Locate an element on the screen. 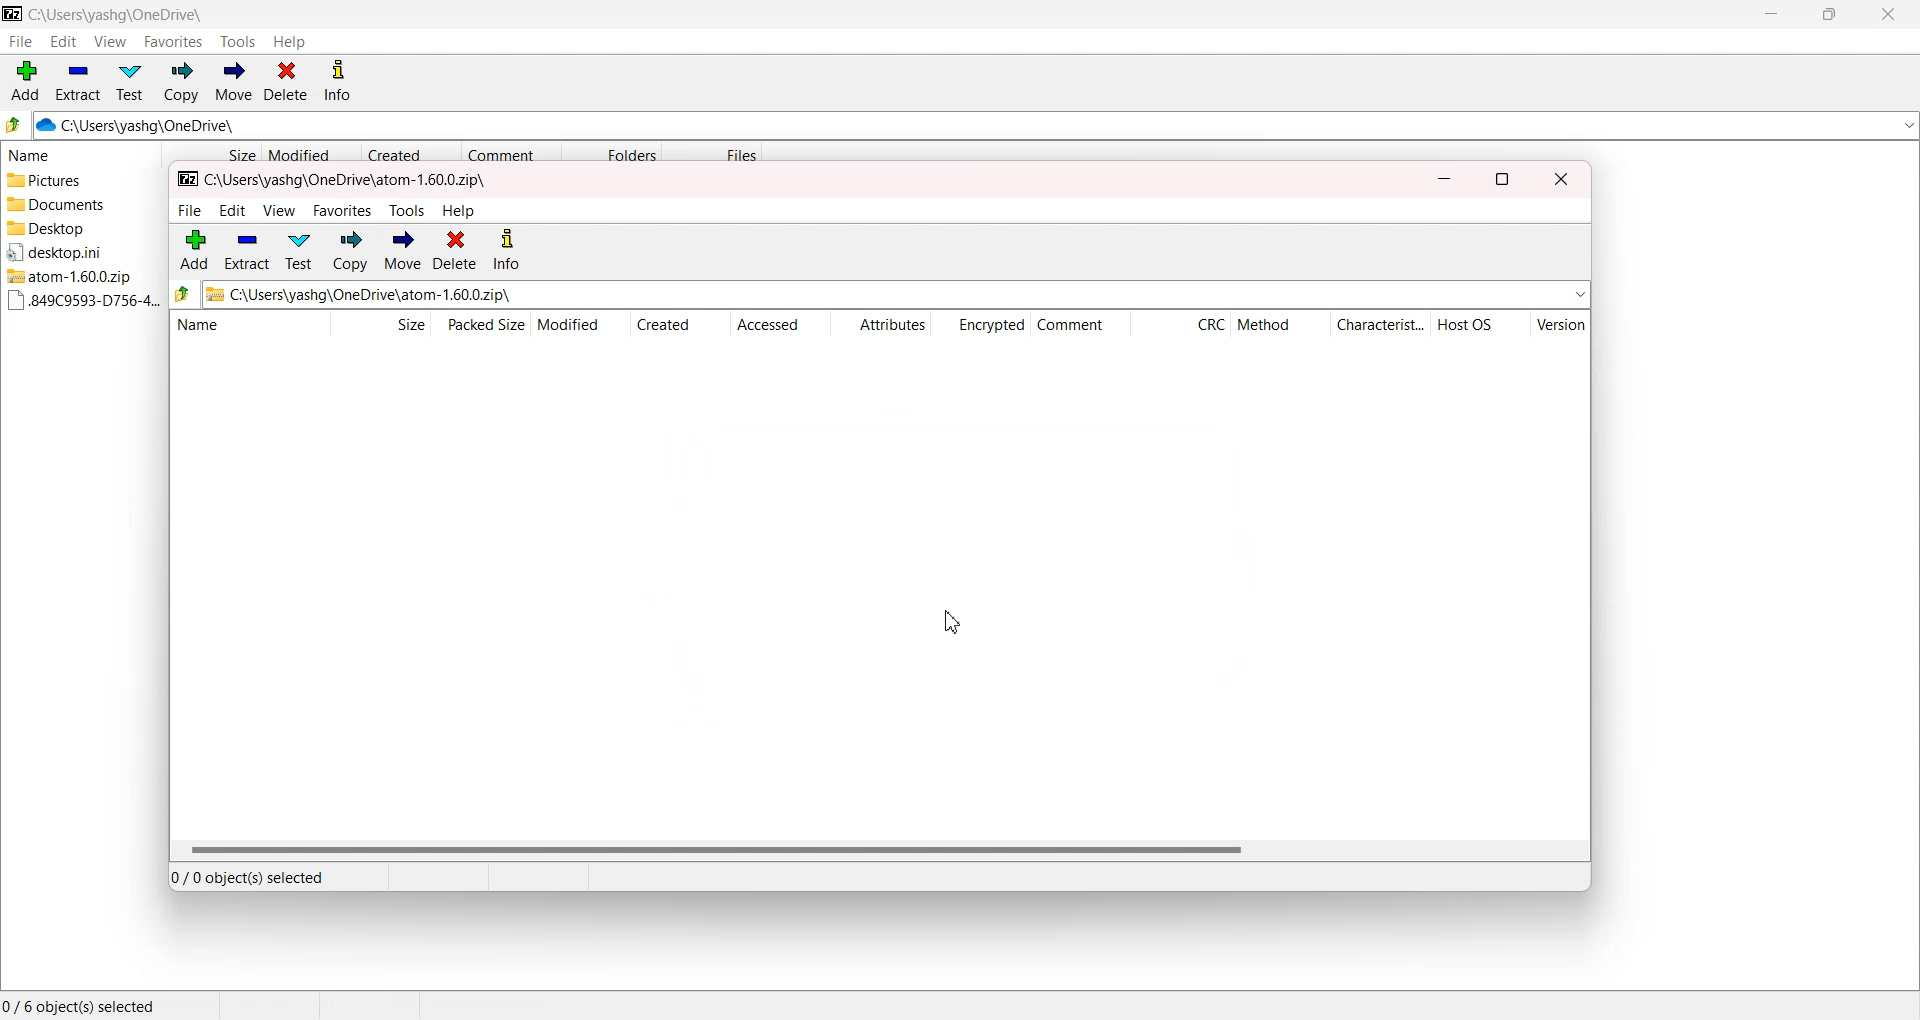 The width and height of the screenshot is (1920, 1020). Favorites is located at coordinates (174, 41).